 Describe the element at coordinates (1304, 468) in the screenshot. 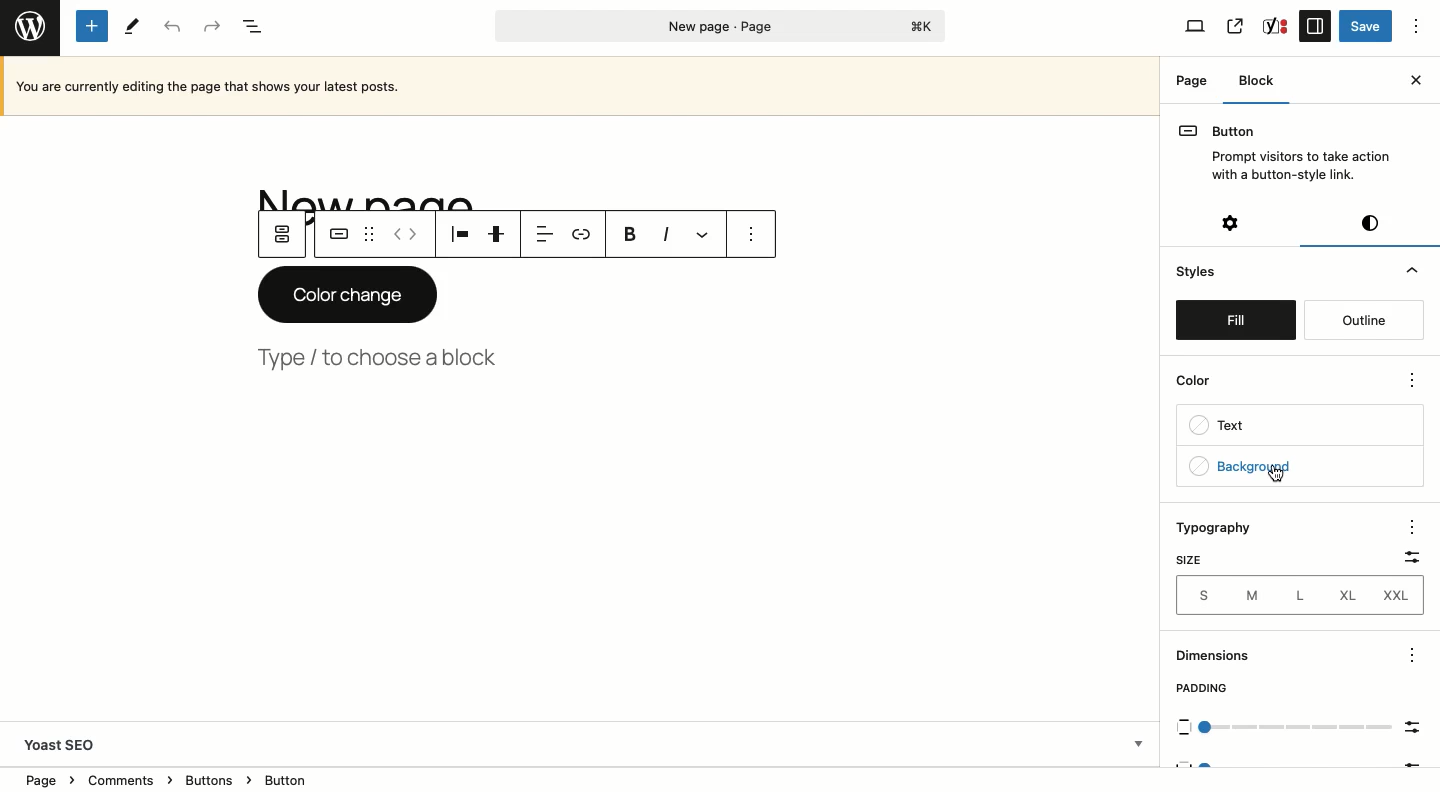

I see `Background` at that location.